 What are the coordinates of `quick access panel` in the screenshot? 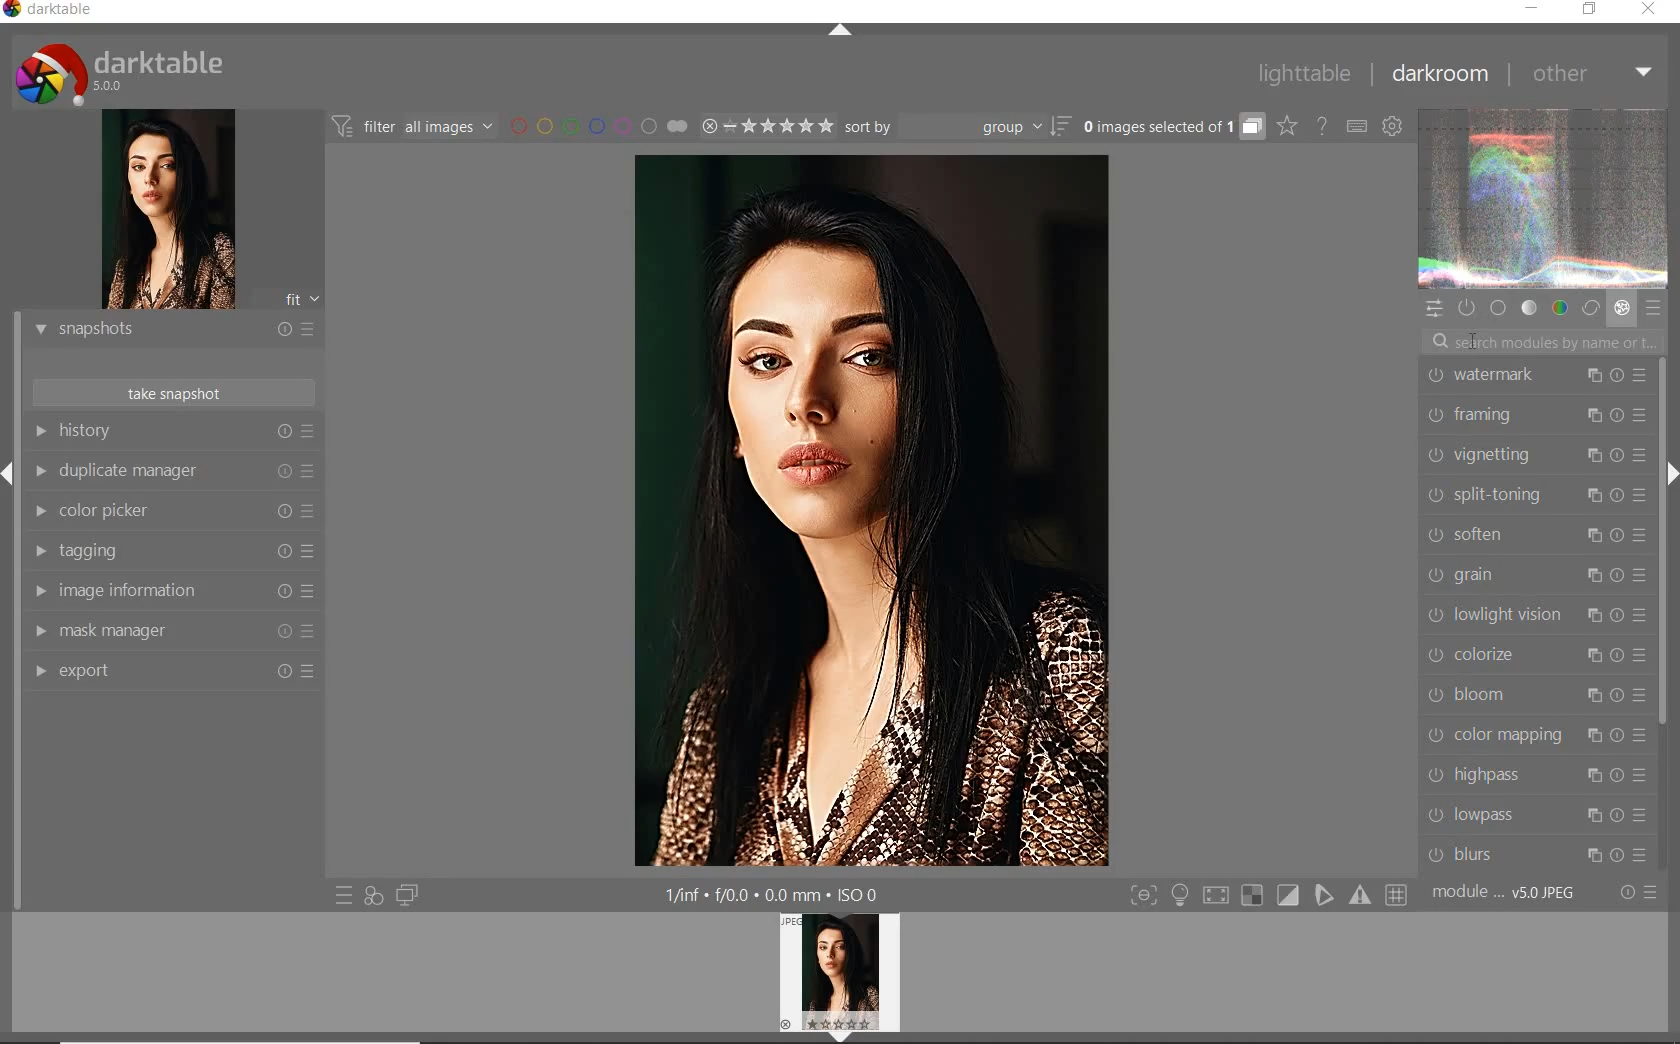 It's located at (1432, 309).